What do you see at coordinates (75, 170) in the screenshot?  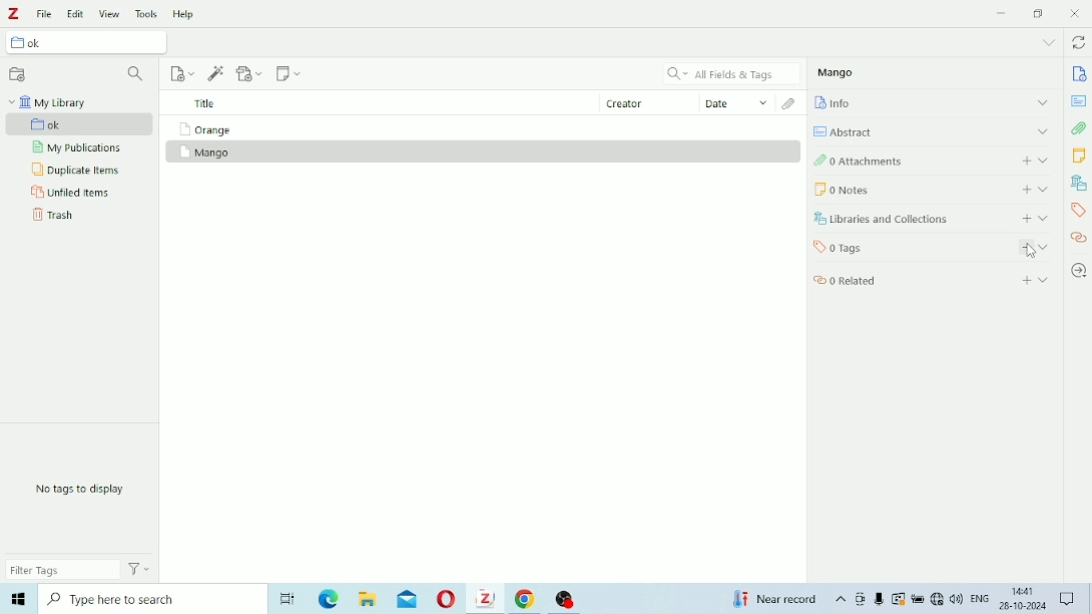 I see `Duplicate Items` at bounding box center [75, 170].